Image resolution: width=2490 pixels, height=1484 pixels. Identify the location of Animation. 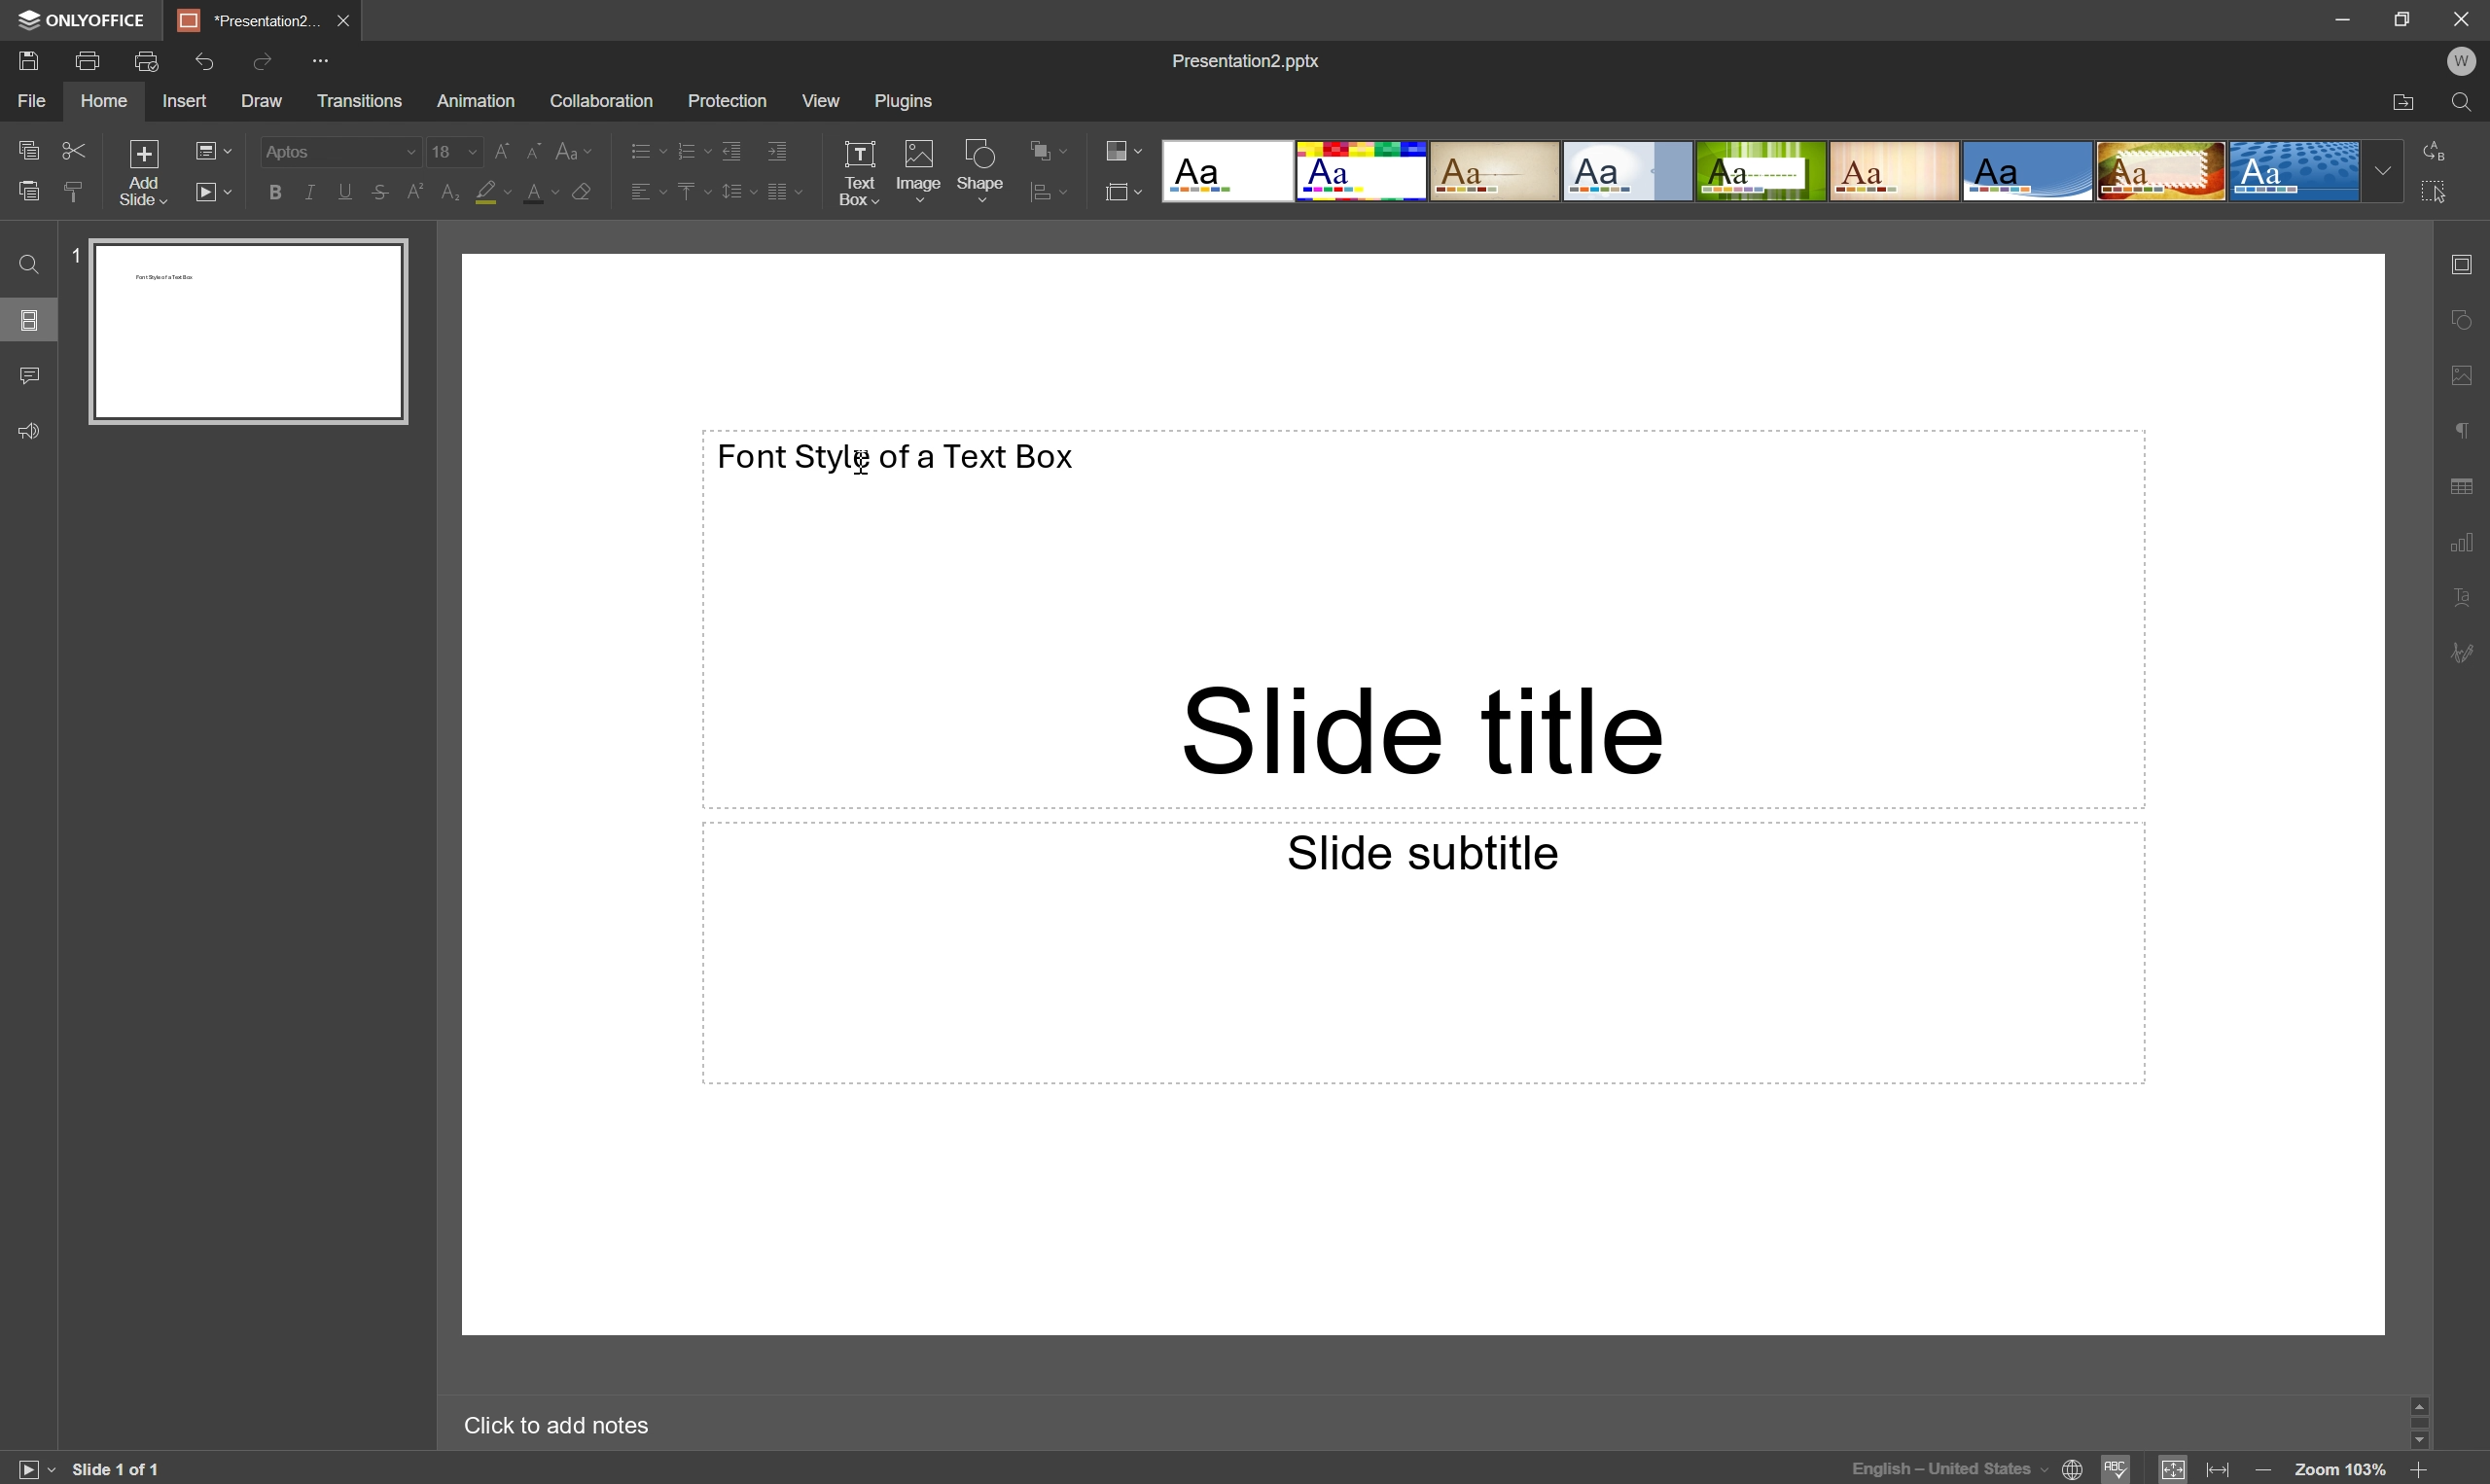
(476, 100).